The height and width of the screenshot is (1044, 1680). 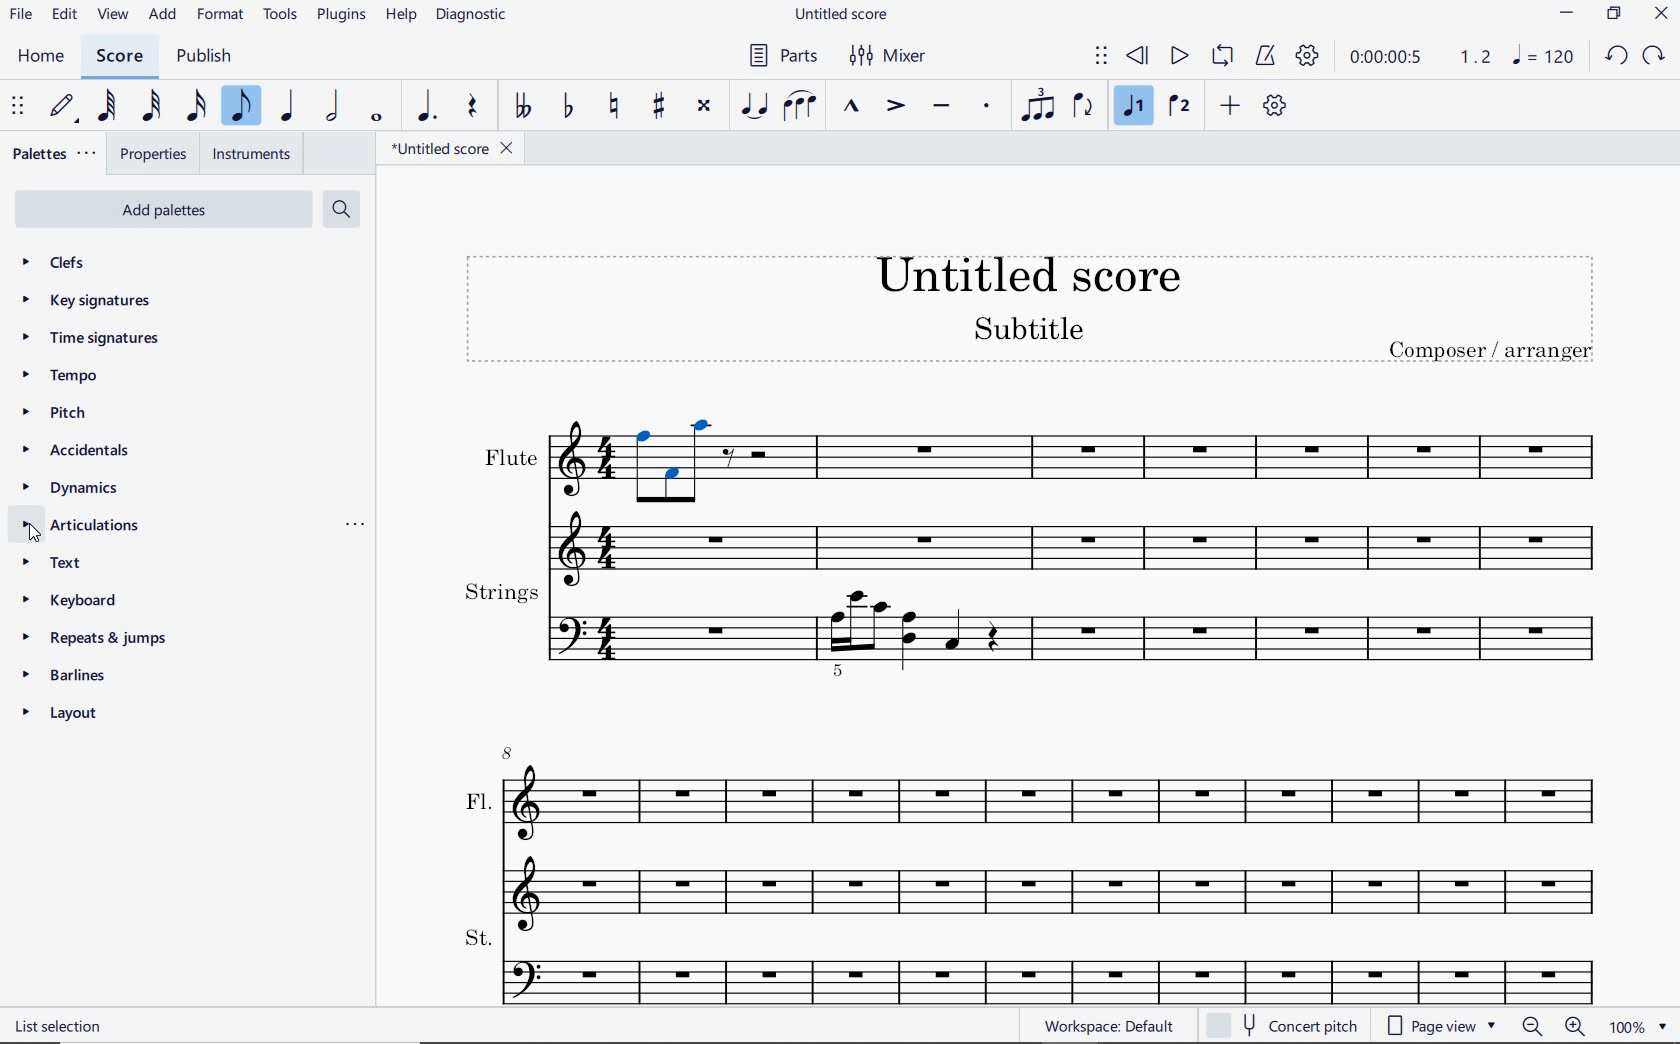 What do you see at coordinates (89, 336) in the screenshot?
I see `time signatures` at bounding box center [89, 336].